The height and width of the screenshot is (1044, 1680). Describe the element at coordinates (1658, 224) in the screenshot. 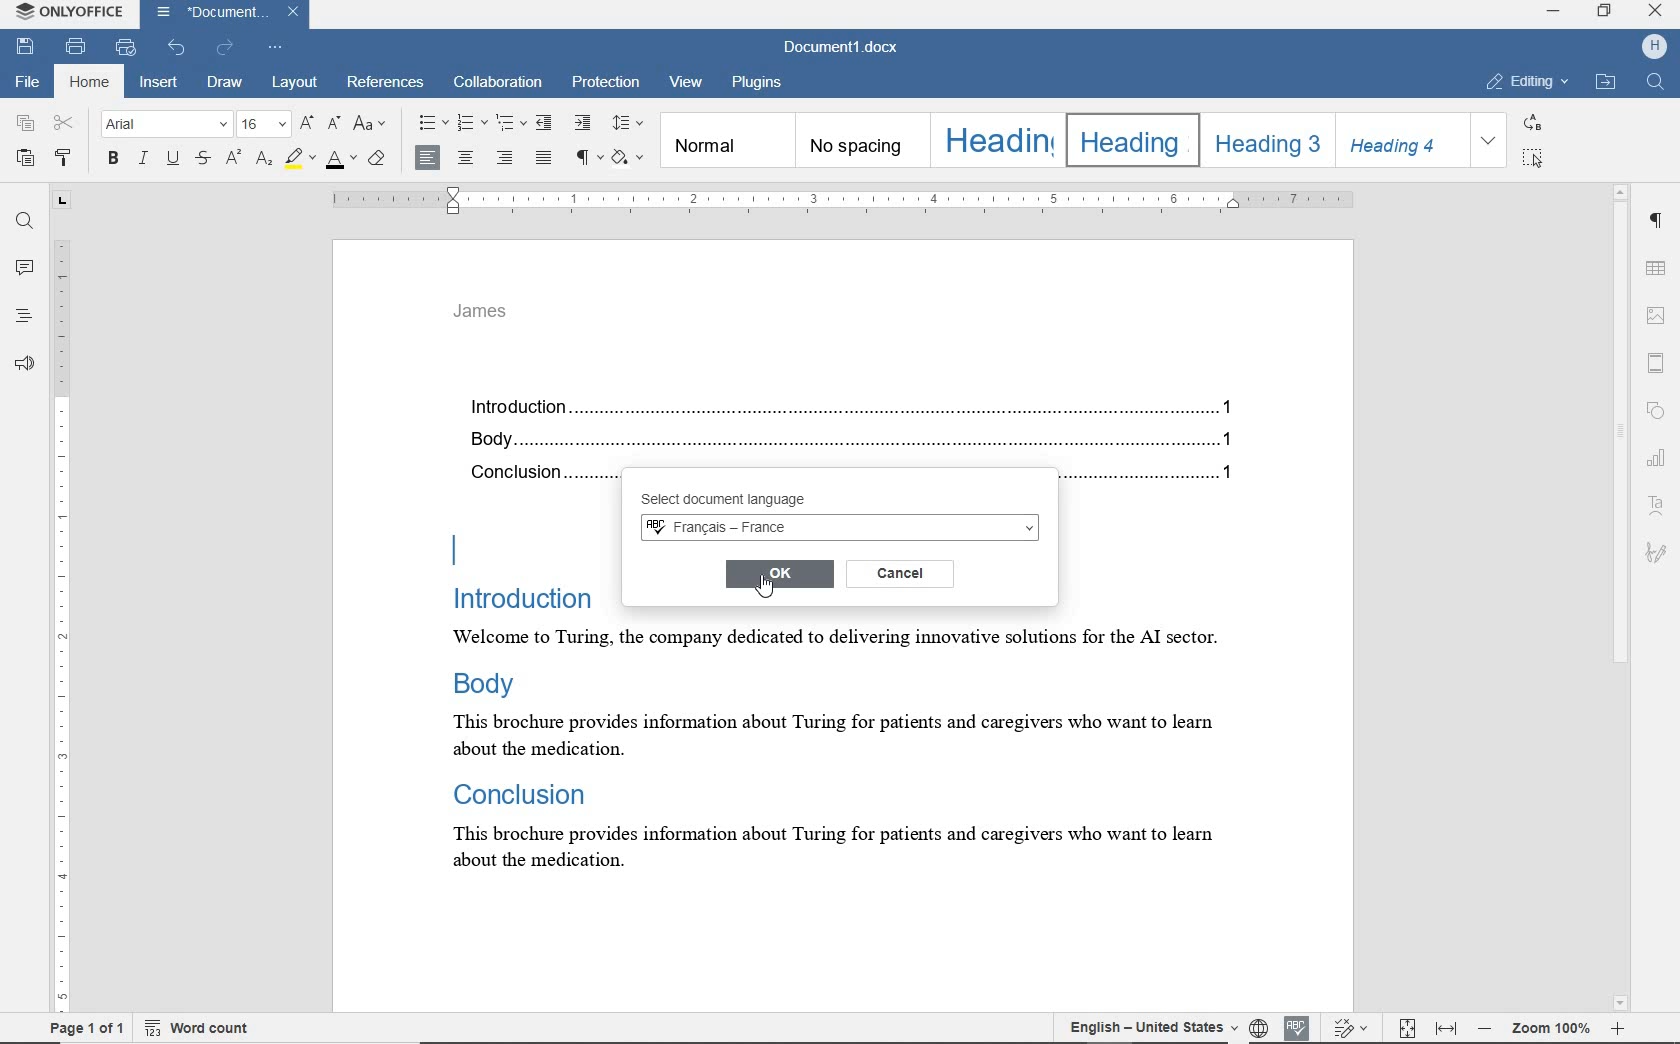

I see `paragraph settings` at that location.